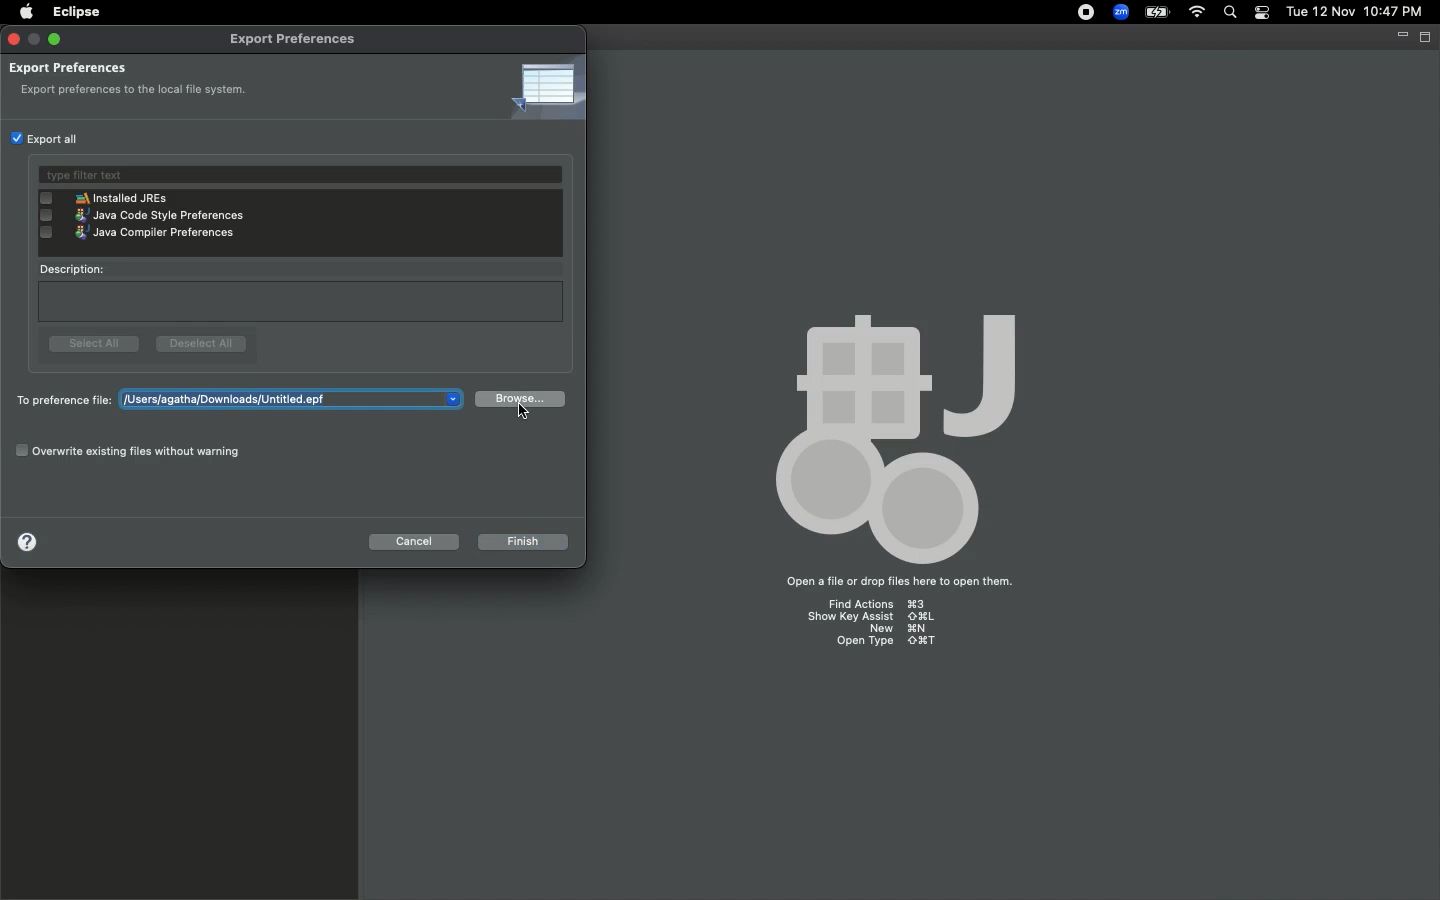  What do you see at coordinates (892, 583) in the screenshot?
I see `open a file or drop files here to open them. ` at bounding box center [892, 583].